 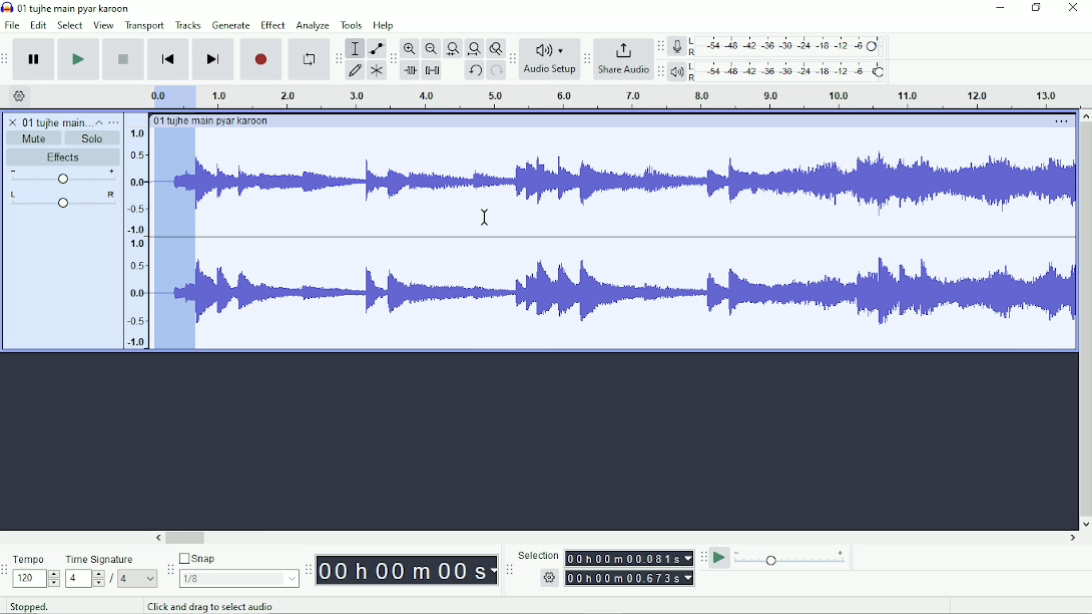 What do you see at coordinates (352, 25) in the screenshot?
I see `Tools` at bounding box center [352, 25].